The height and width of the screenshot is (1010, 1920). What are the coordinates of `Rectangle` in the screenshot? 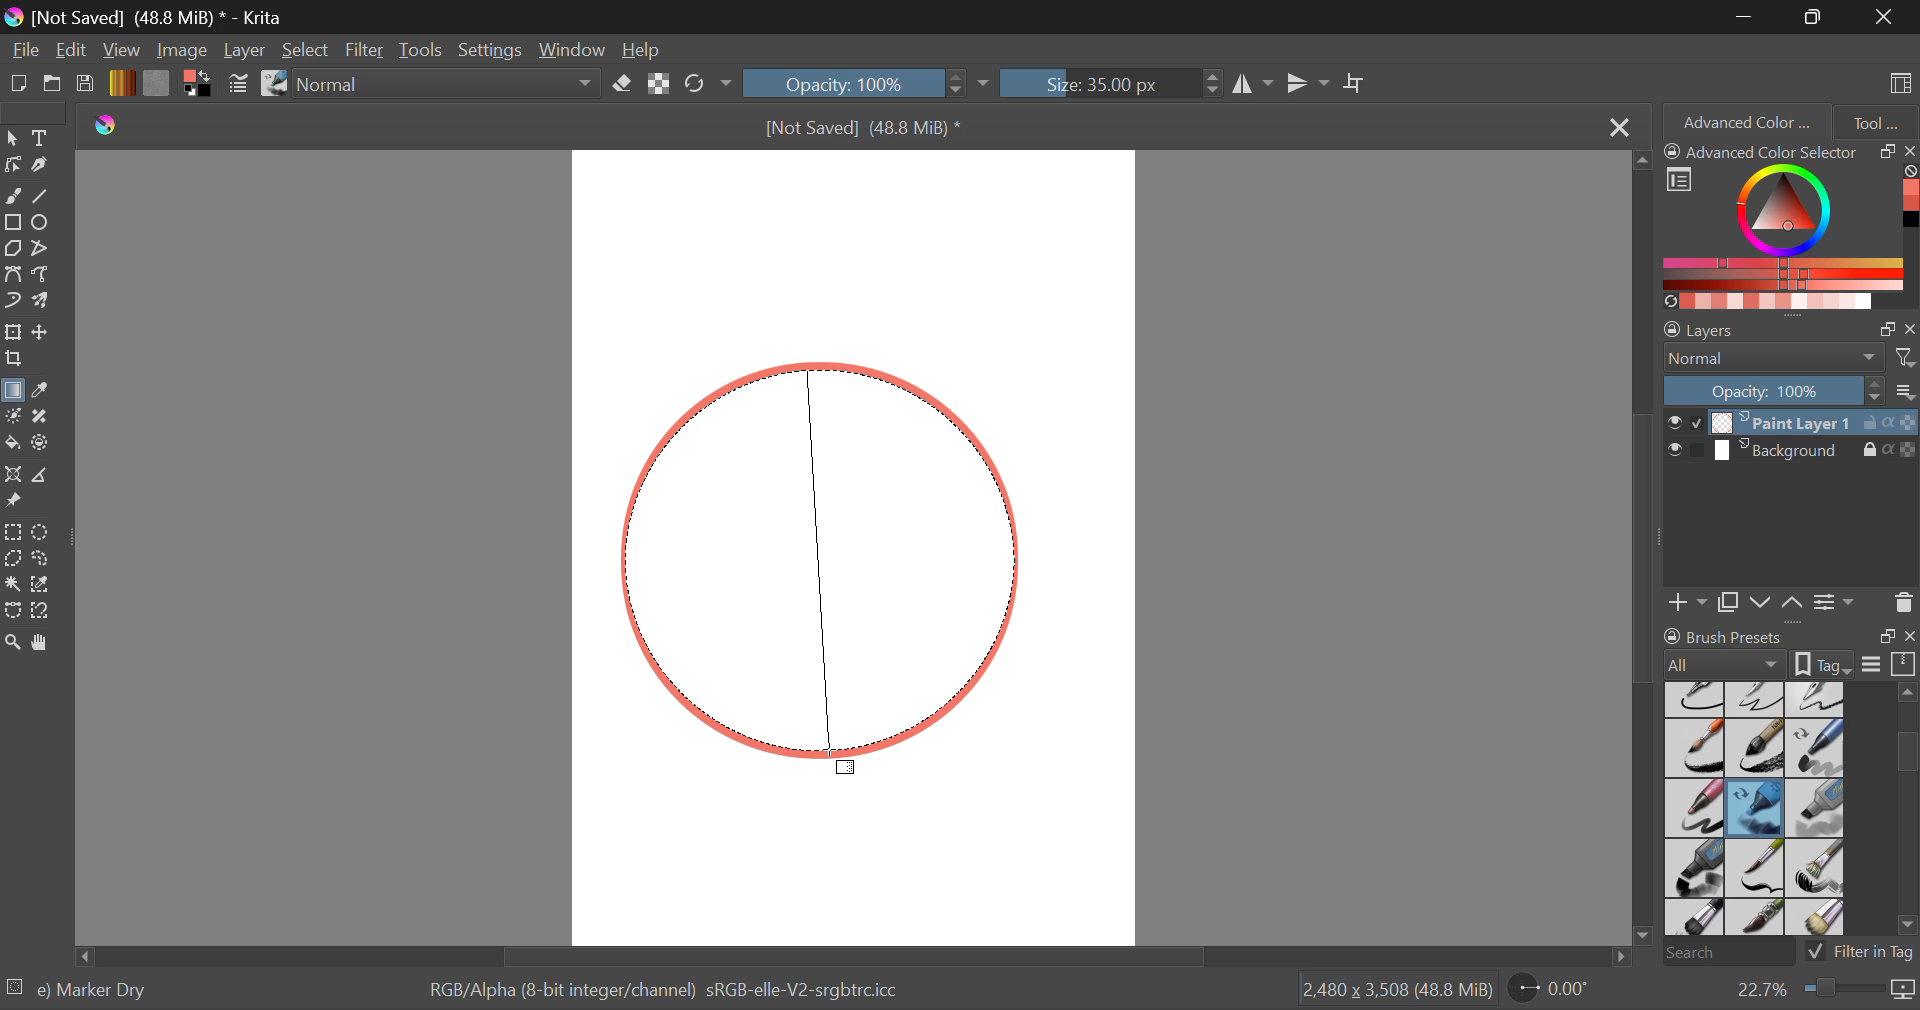 It's located at (12, 223).